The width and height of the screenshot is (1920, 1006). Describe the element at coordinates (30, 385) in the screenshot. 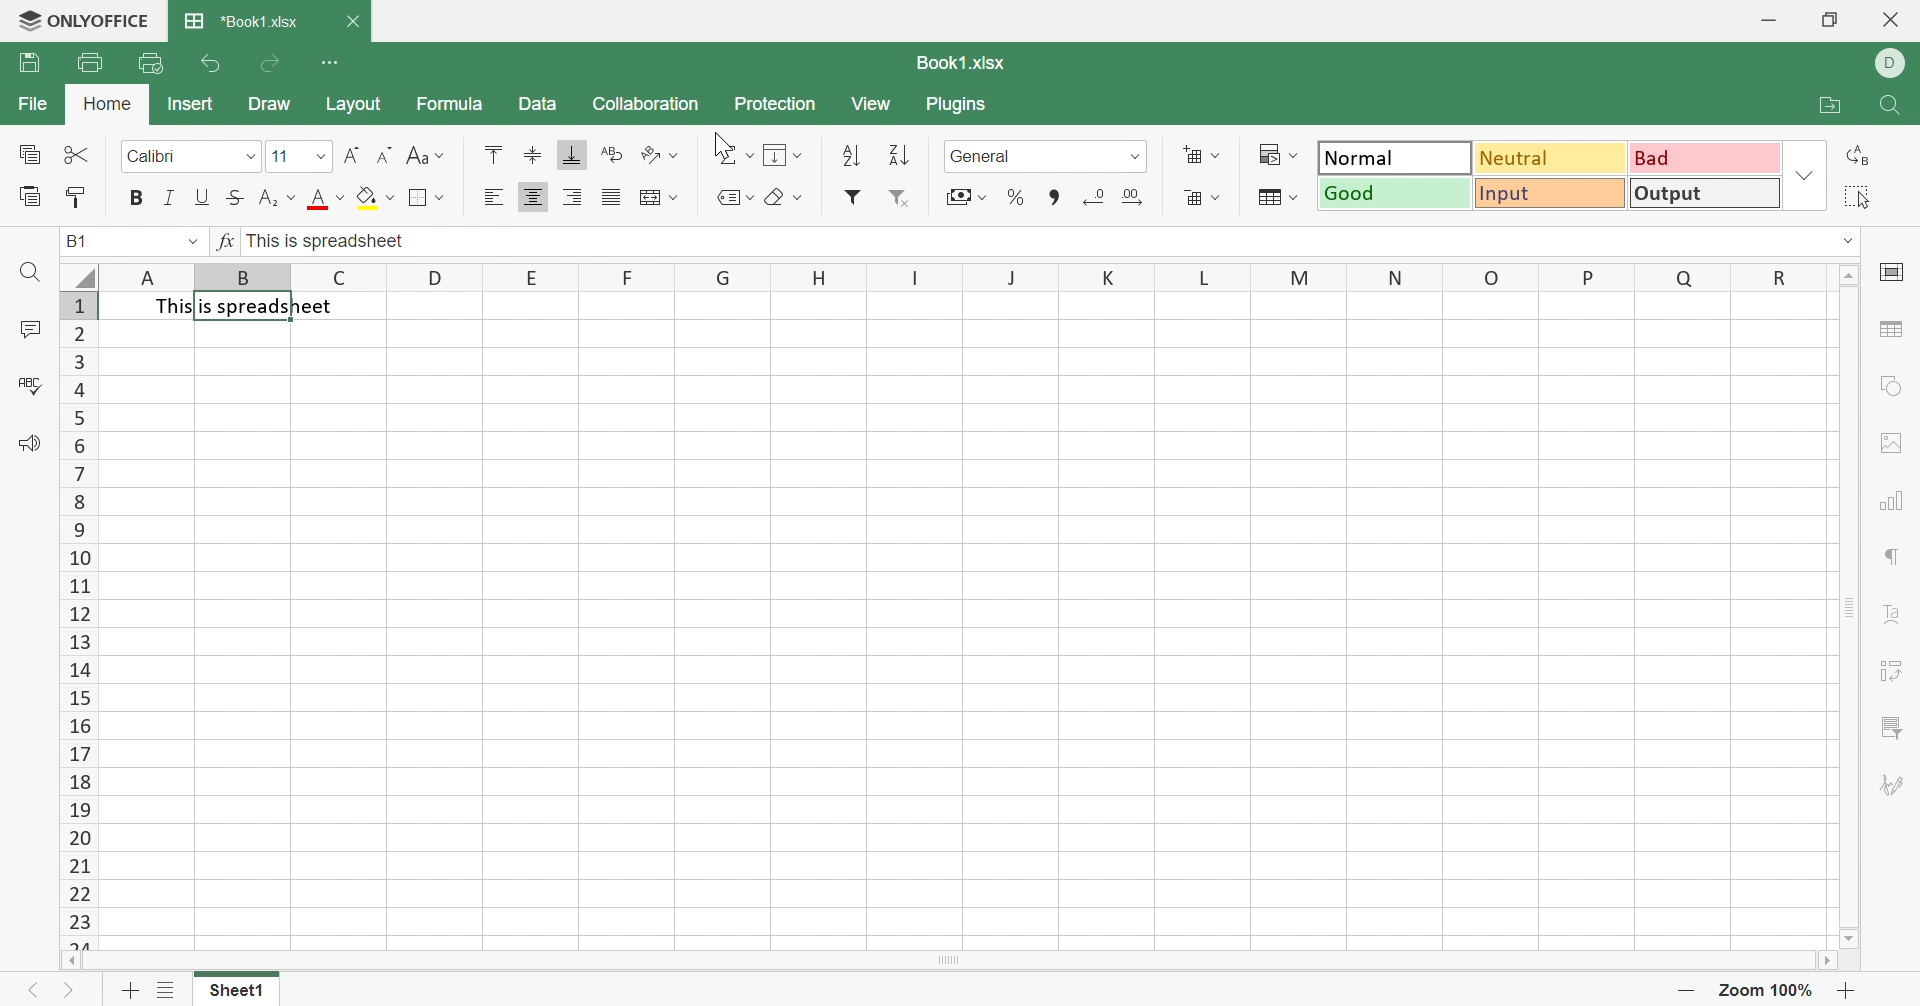

I see `Check Spelling` at that location.